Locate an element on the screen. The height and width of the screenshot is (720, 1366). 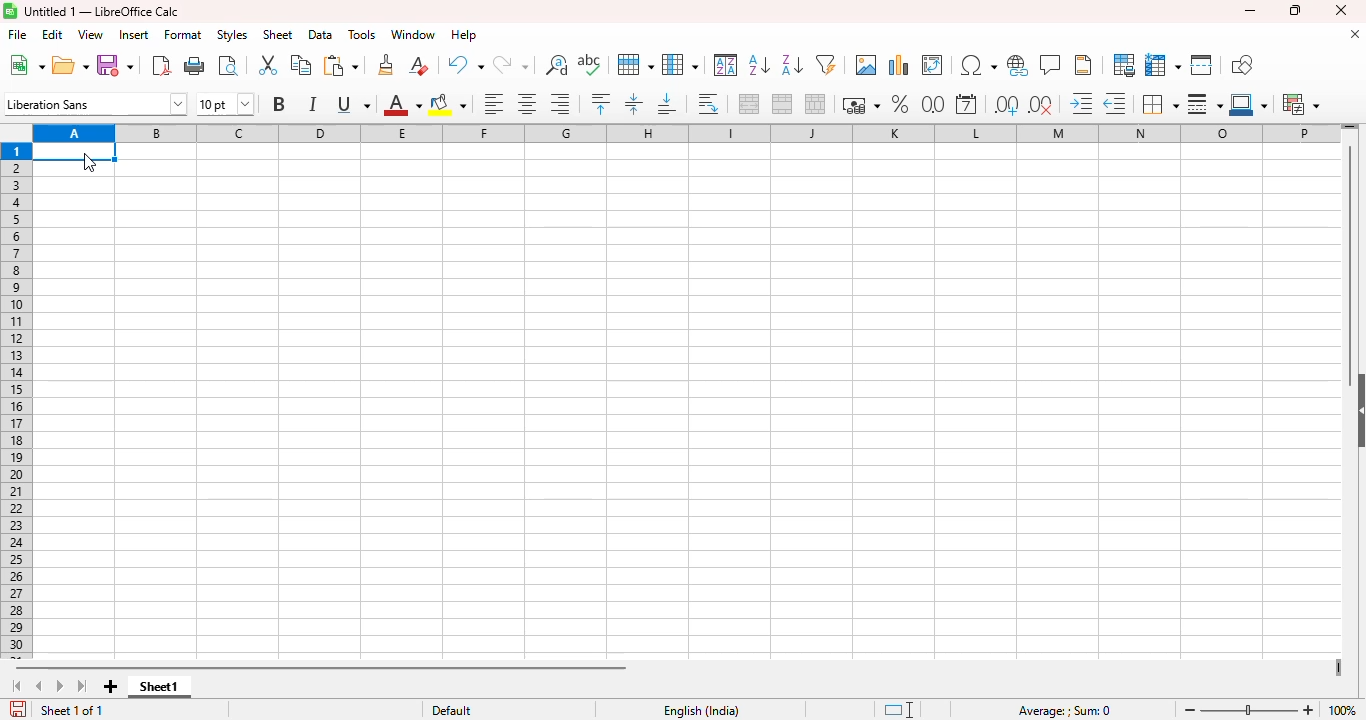
copy is located at coordinates (301, 64).